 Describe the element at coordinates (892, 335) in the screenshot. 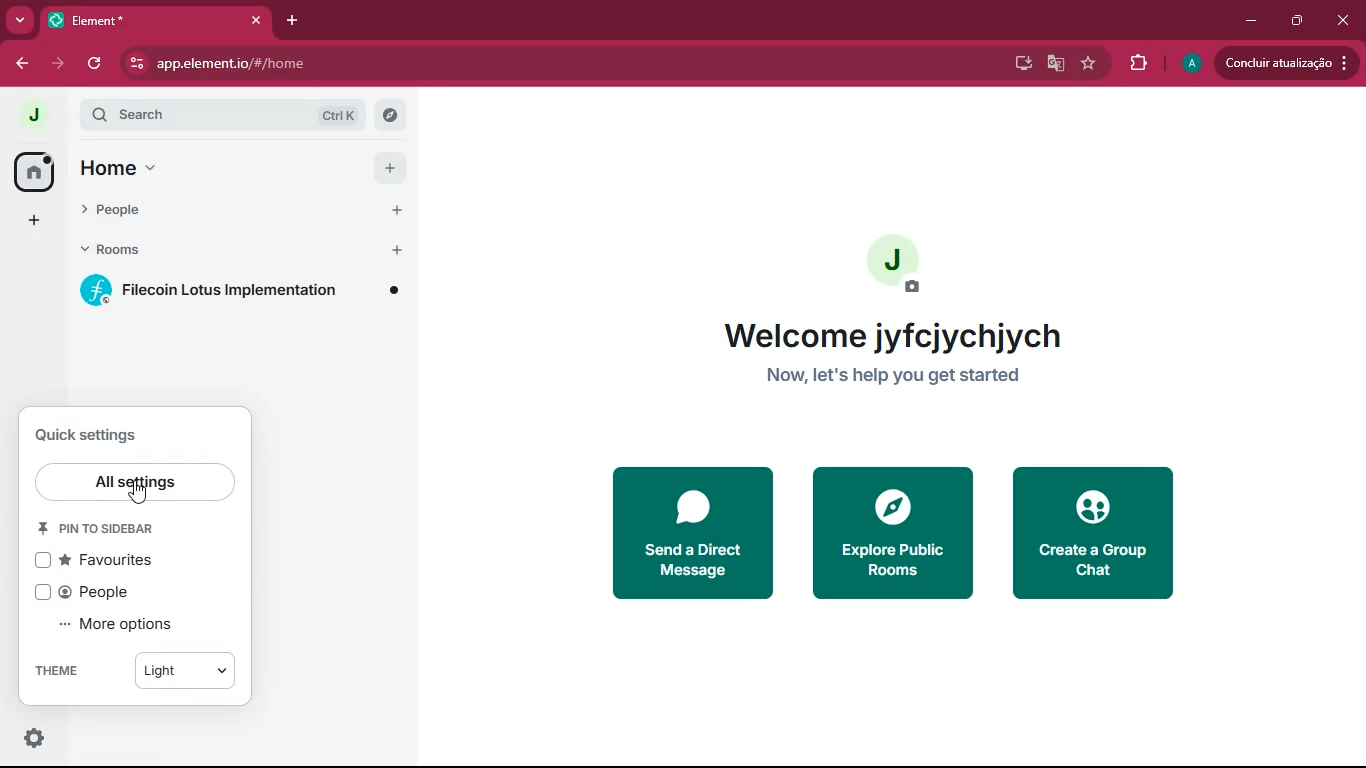

I see `welcome jyfcjychjych` at that location.